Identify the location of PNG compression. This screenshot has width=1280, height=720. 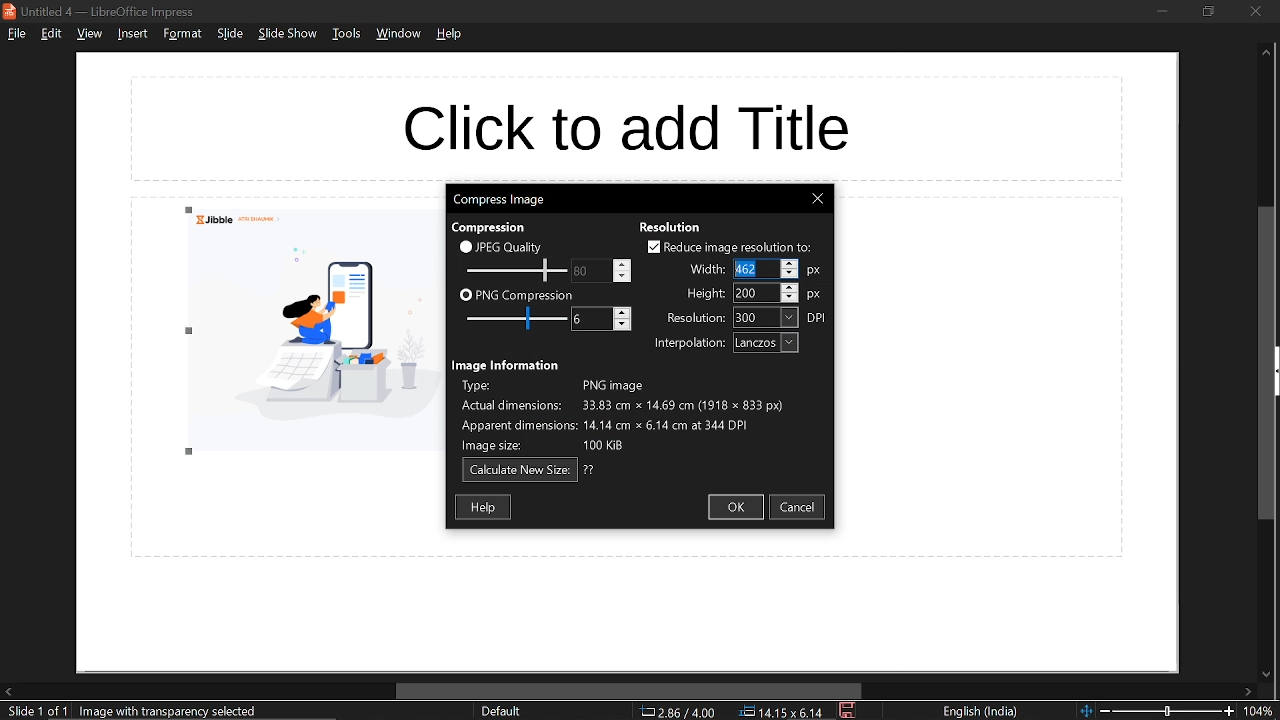
(516, 296).